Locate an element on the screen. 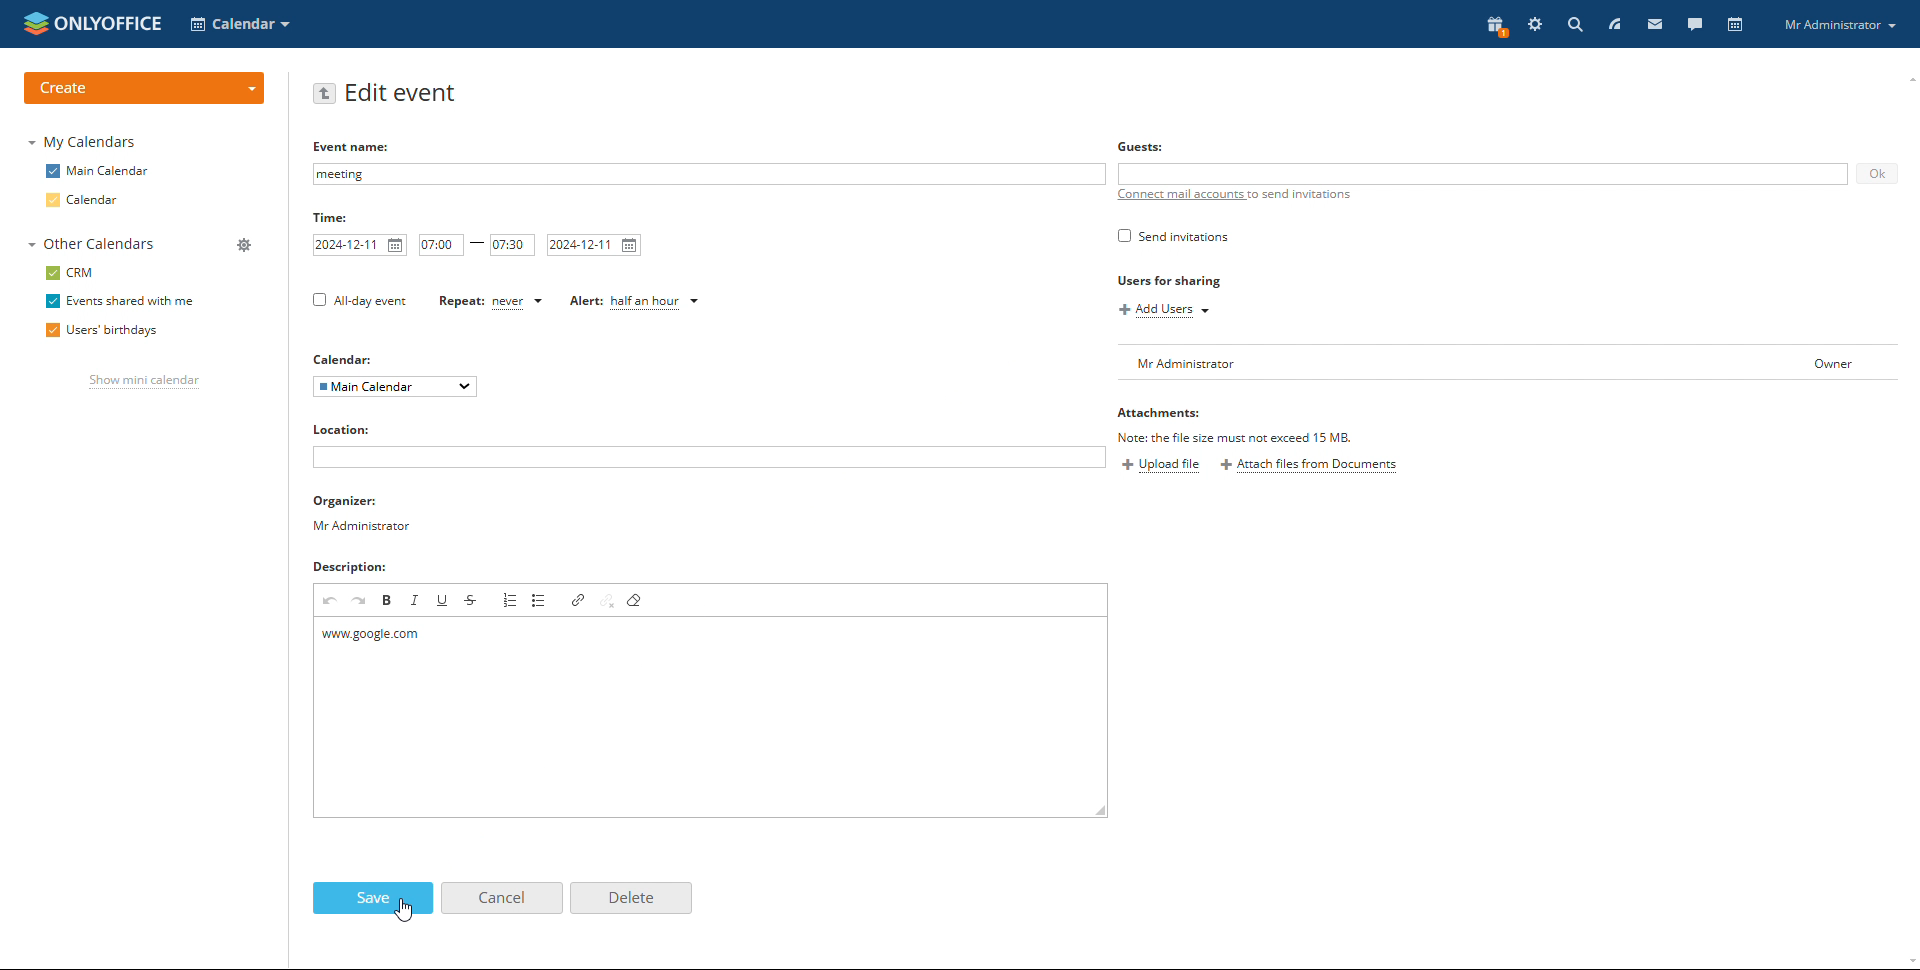  settings is located at coordinates (1536, 24).